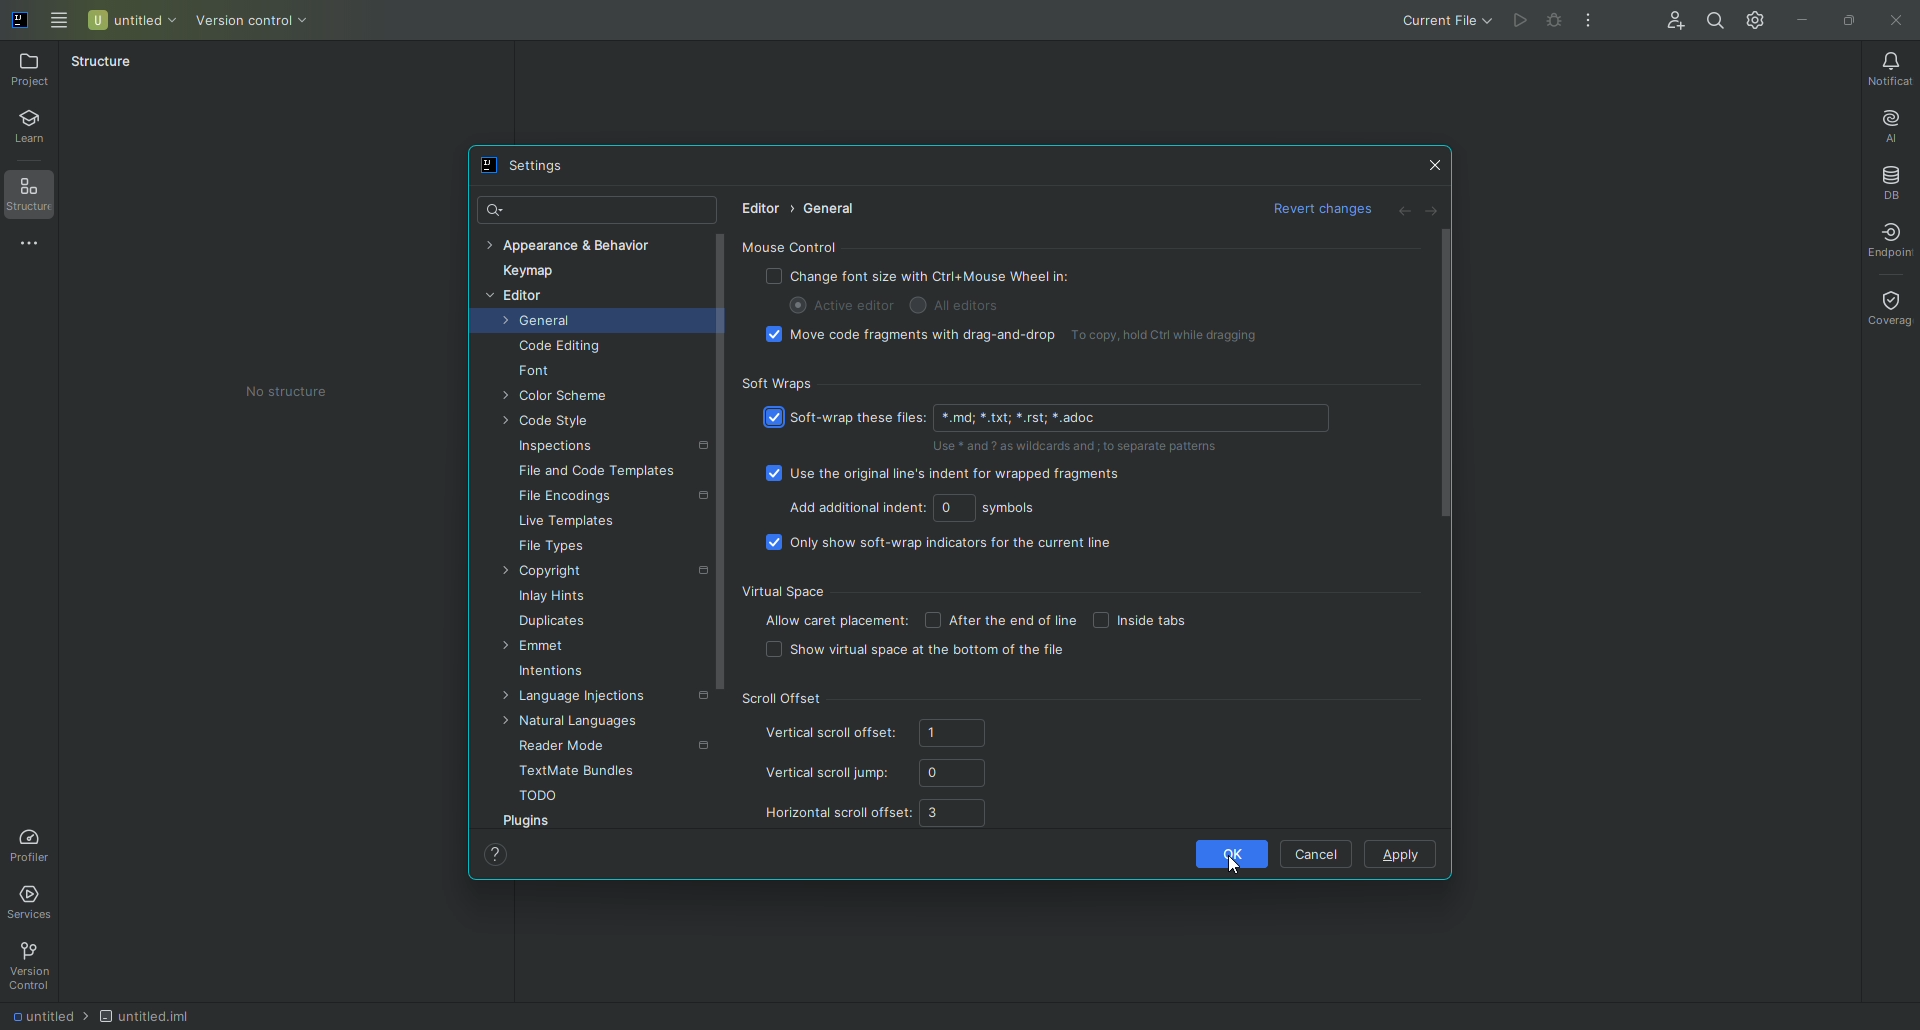 The height and width of the screenshot is (1030, 1920). I want to click on Notifications, so click(1887, 66).